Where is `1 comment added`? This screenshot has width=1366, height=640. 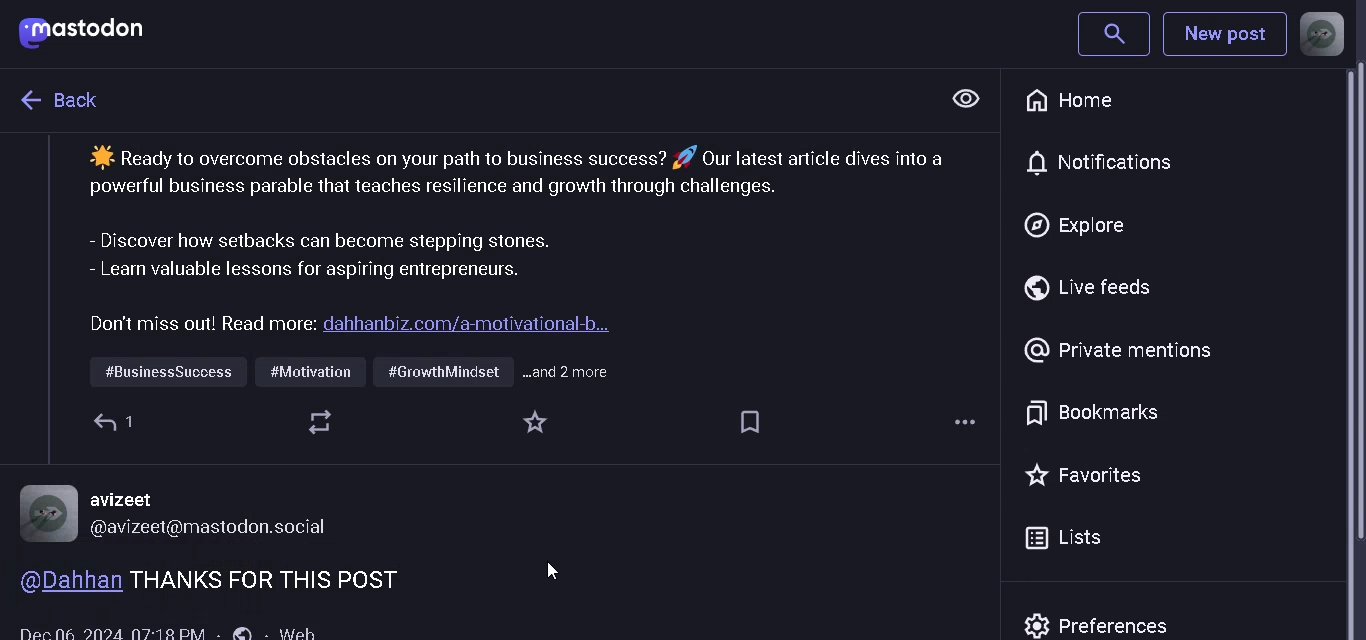
1 comment added is located at coordinates (114, 424).